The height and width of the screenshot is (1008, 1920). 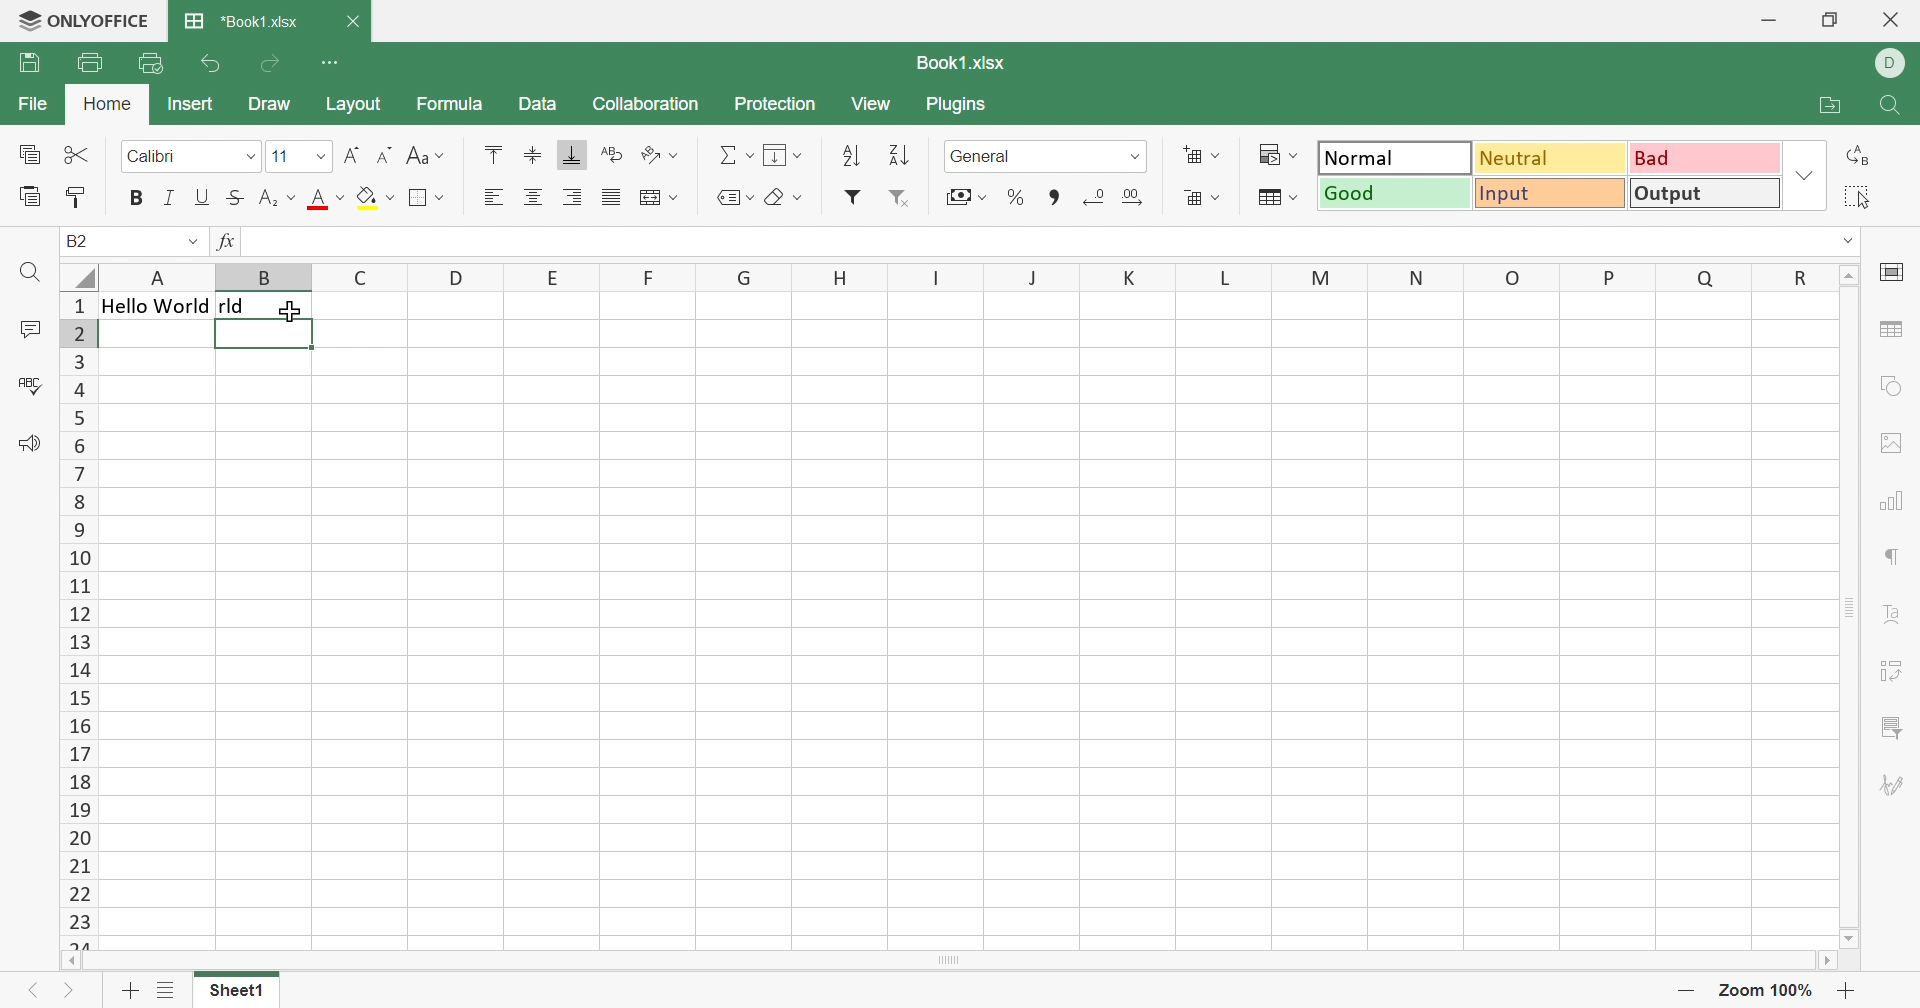 I want to click on Quick print, so click(x=154, y=63).